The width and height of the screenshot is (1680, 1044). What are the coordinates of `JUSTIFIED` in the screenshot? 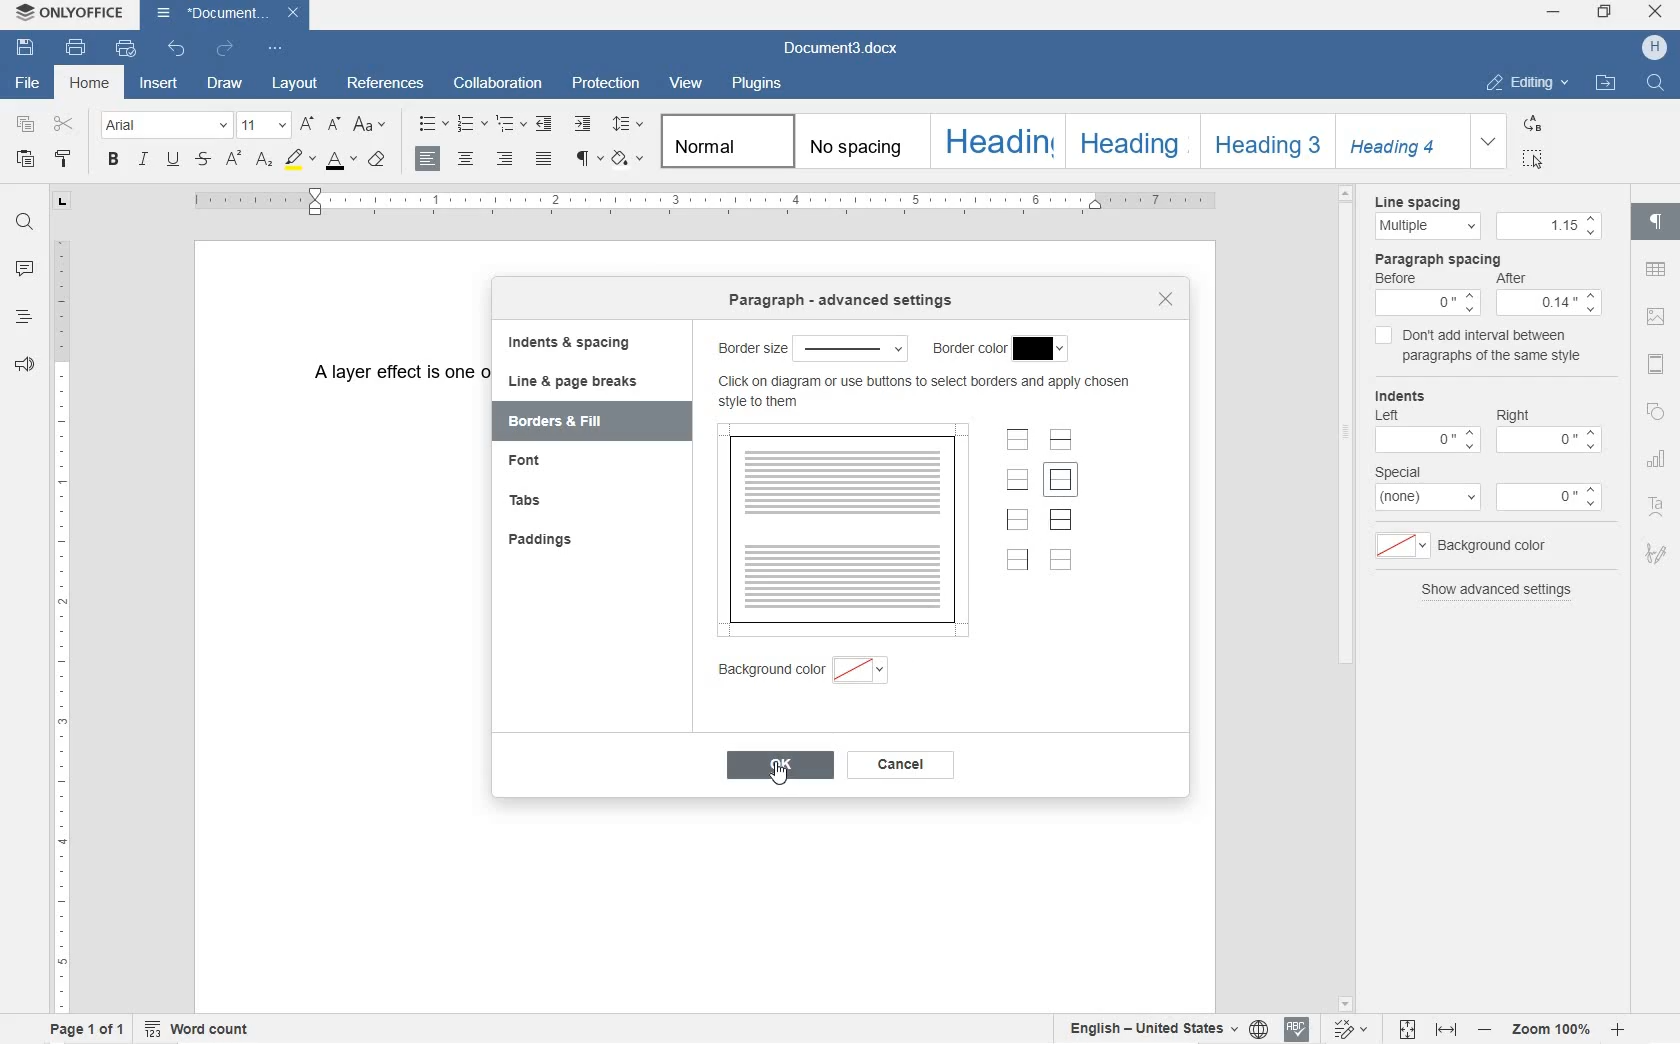 It's located at (543, 157).